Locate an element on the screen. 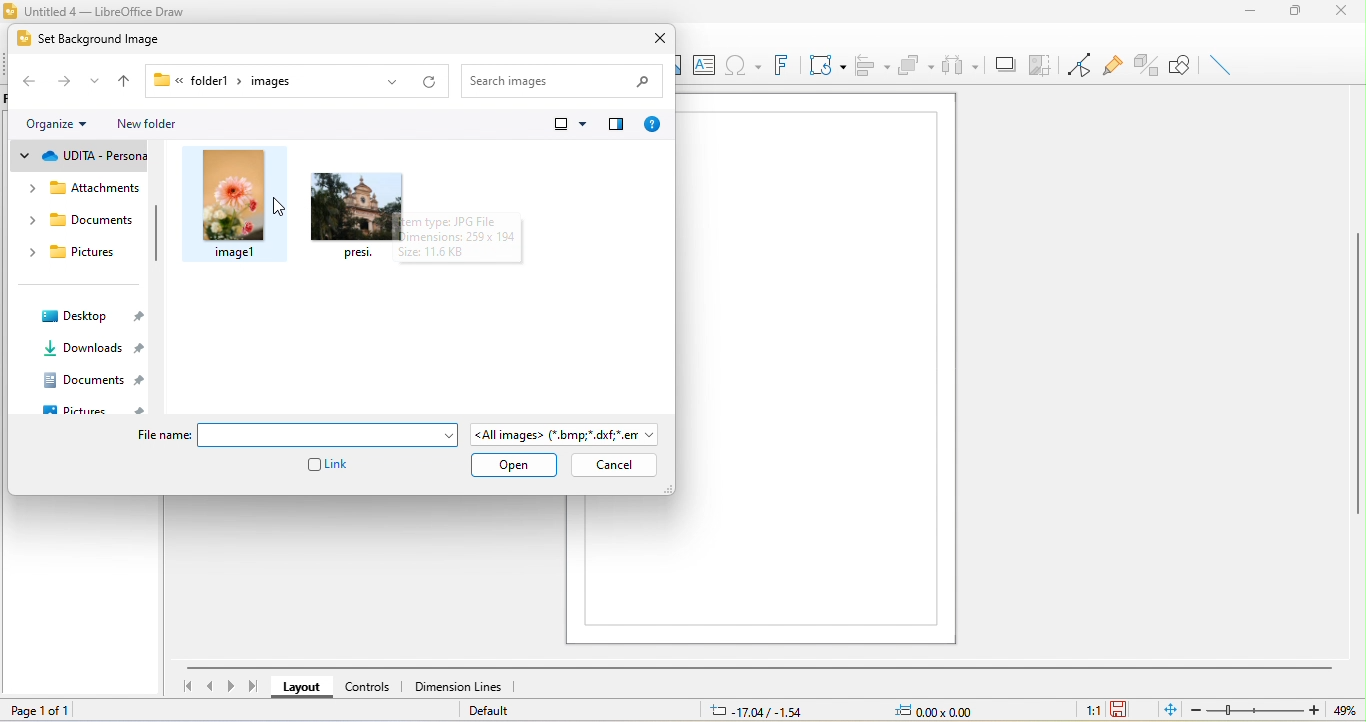 This screenshot has height=722, width=1366. toggle point edit mode is located at coordinates (1080, 65).